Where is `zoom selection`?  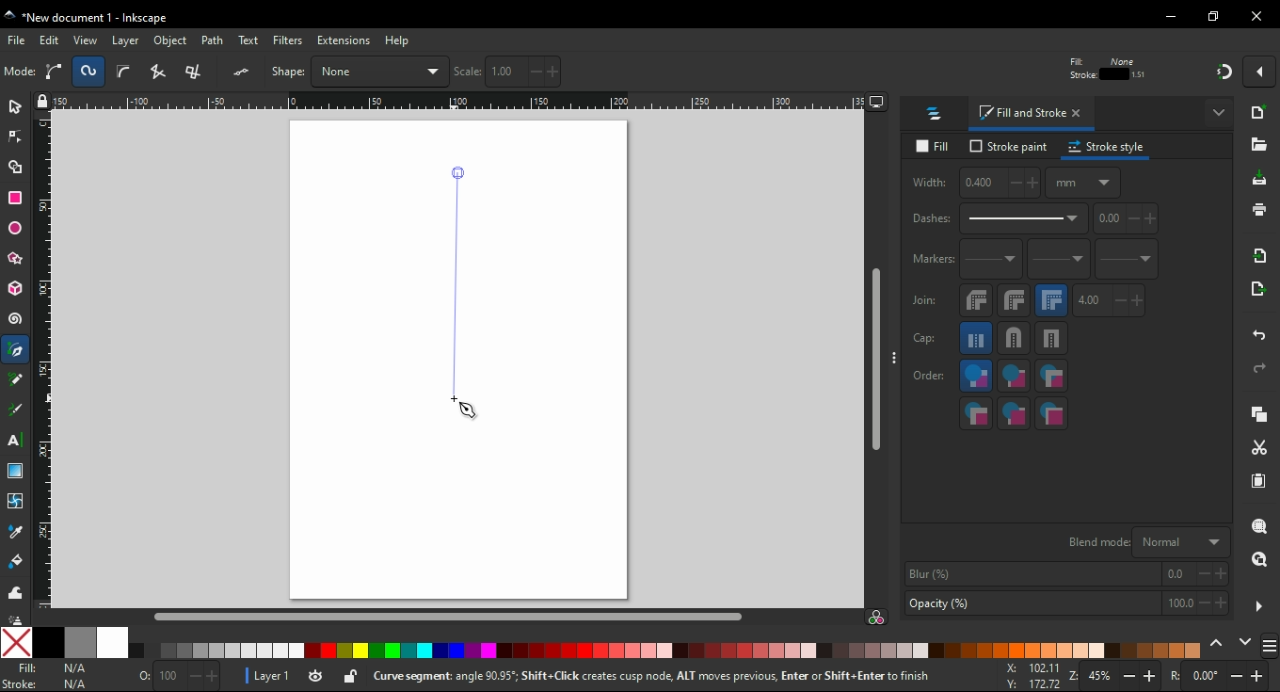 zoom selection is located at coordinates (1261, 527).